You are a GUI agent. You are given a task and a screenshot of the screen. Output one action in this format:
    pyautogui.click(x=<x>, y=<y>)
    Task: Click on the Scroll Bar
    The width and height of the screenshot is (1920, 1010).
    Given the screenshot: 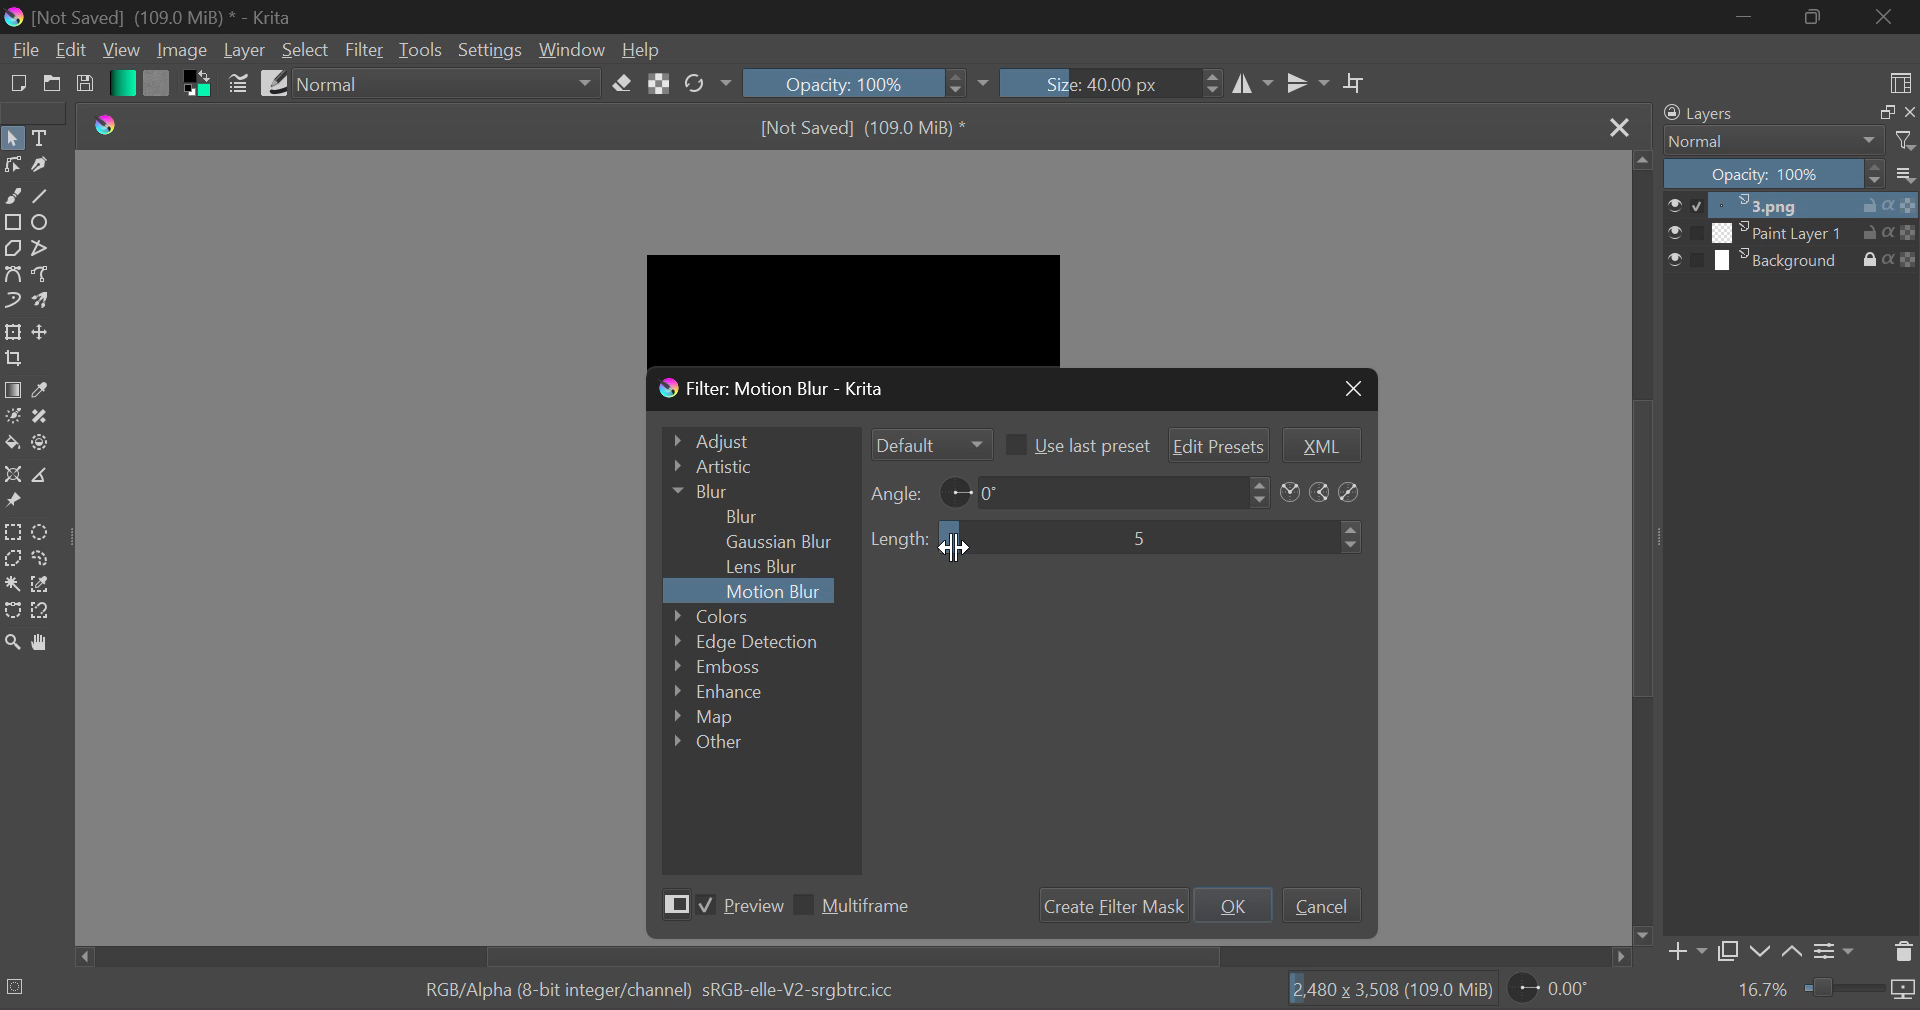 What is the action you would take?
    pyautogui.click(x=853, y=957)
    